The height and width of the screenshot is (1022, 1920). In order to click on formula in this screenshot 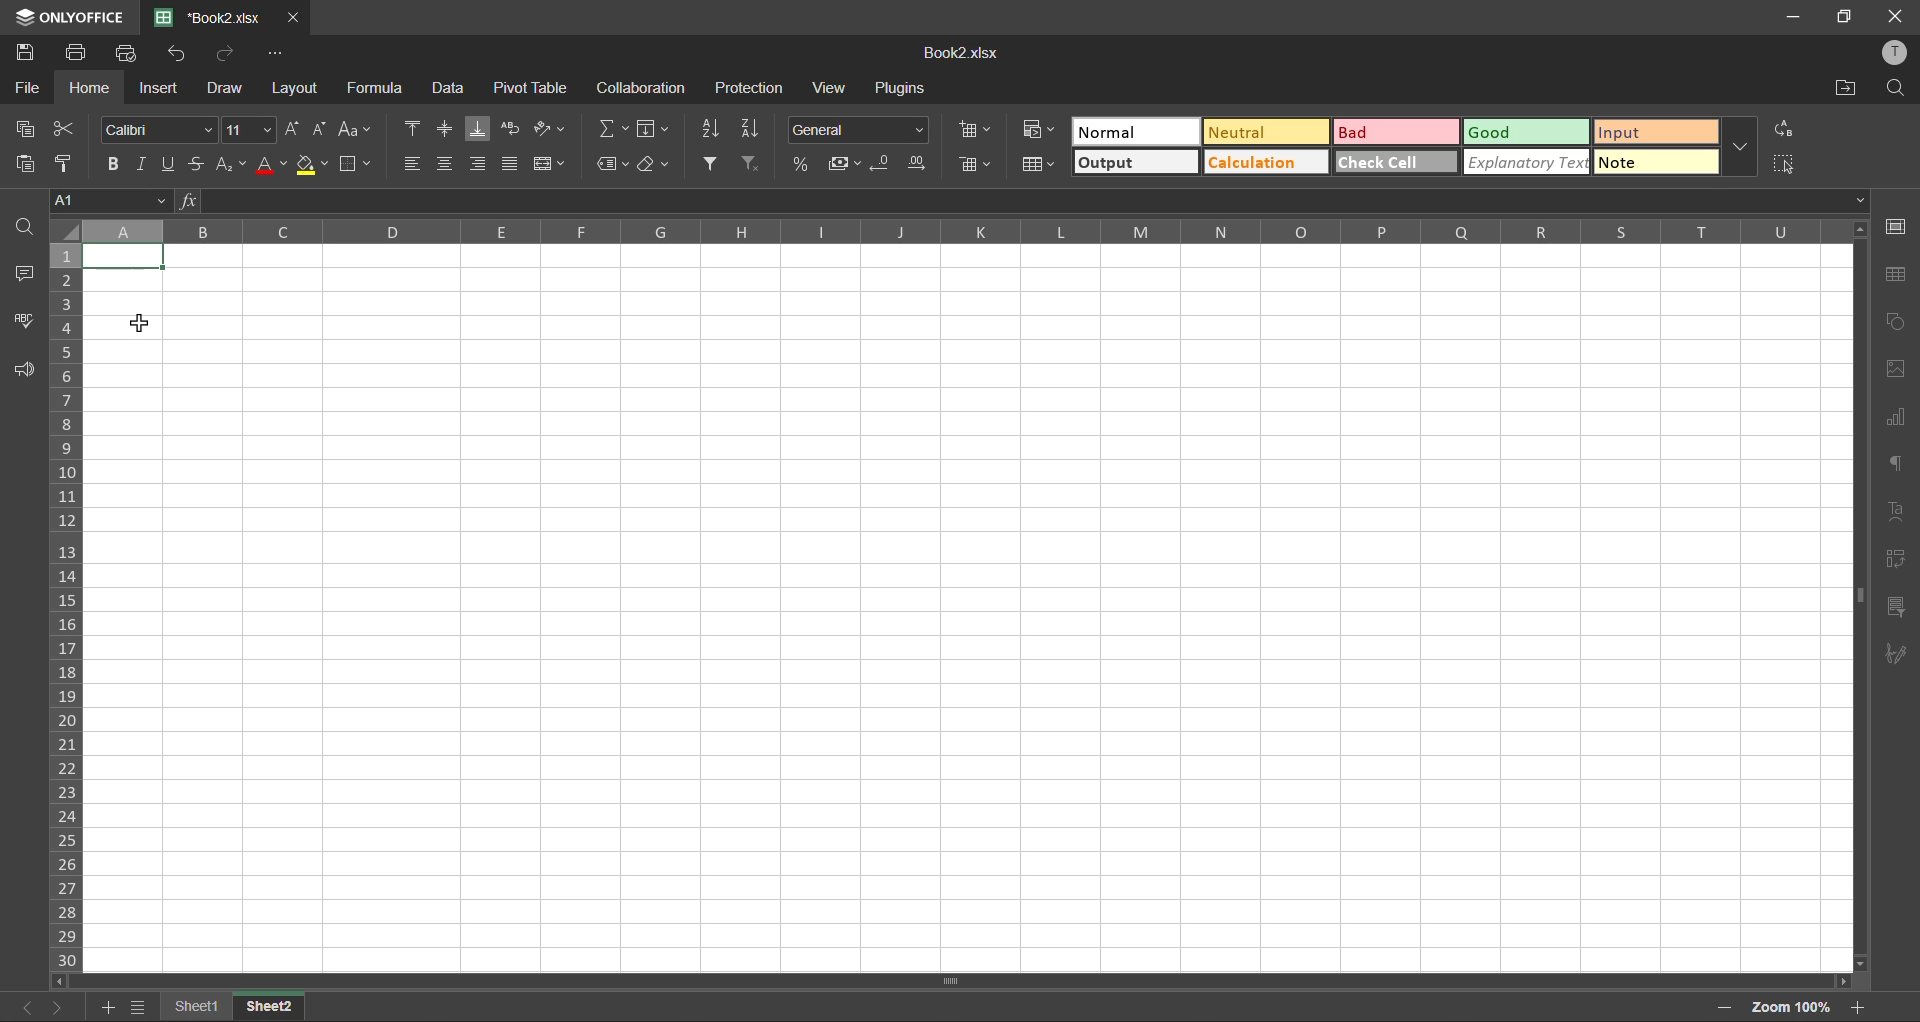, I will do `click(380, 88)`.